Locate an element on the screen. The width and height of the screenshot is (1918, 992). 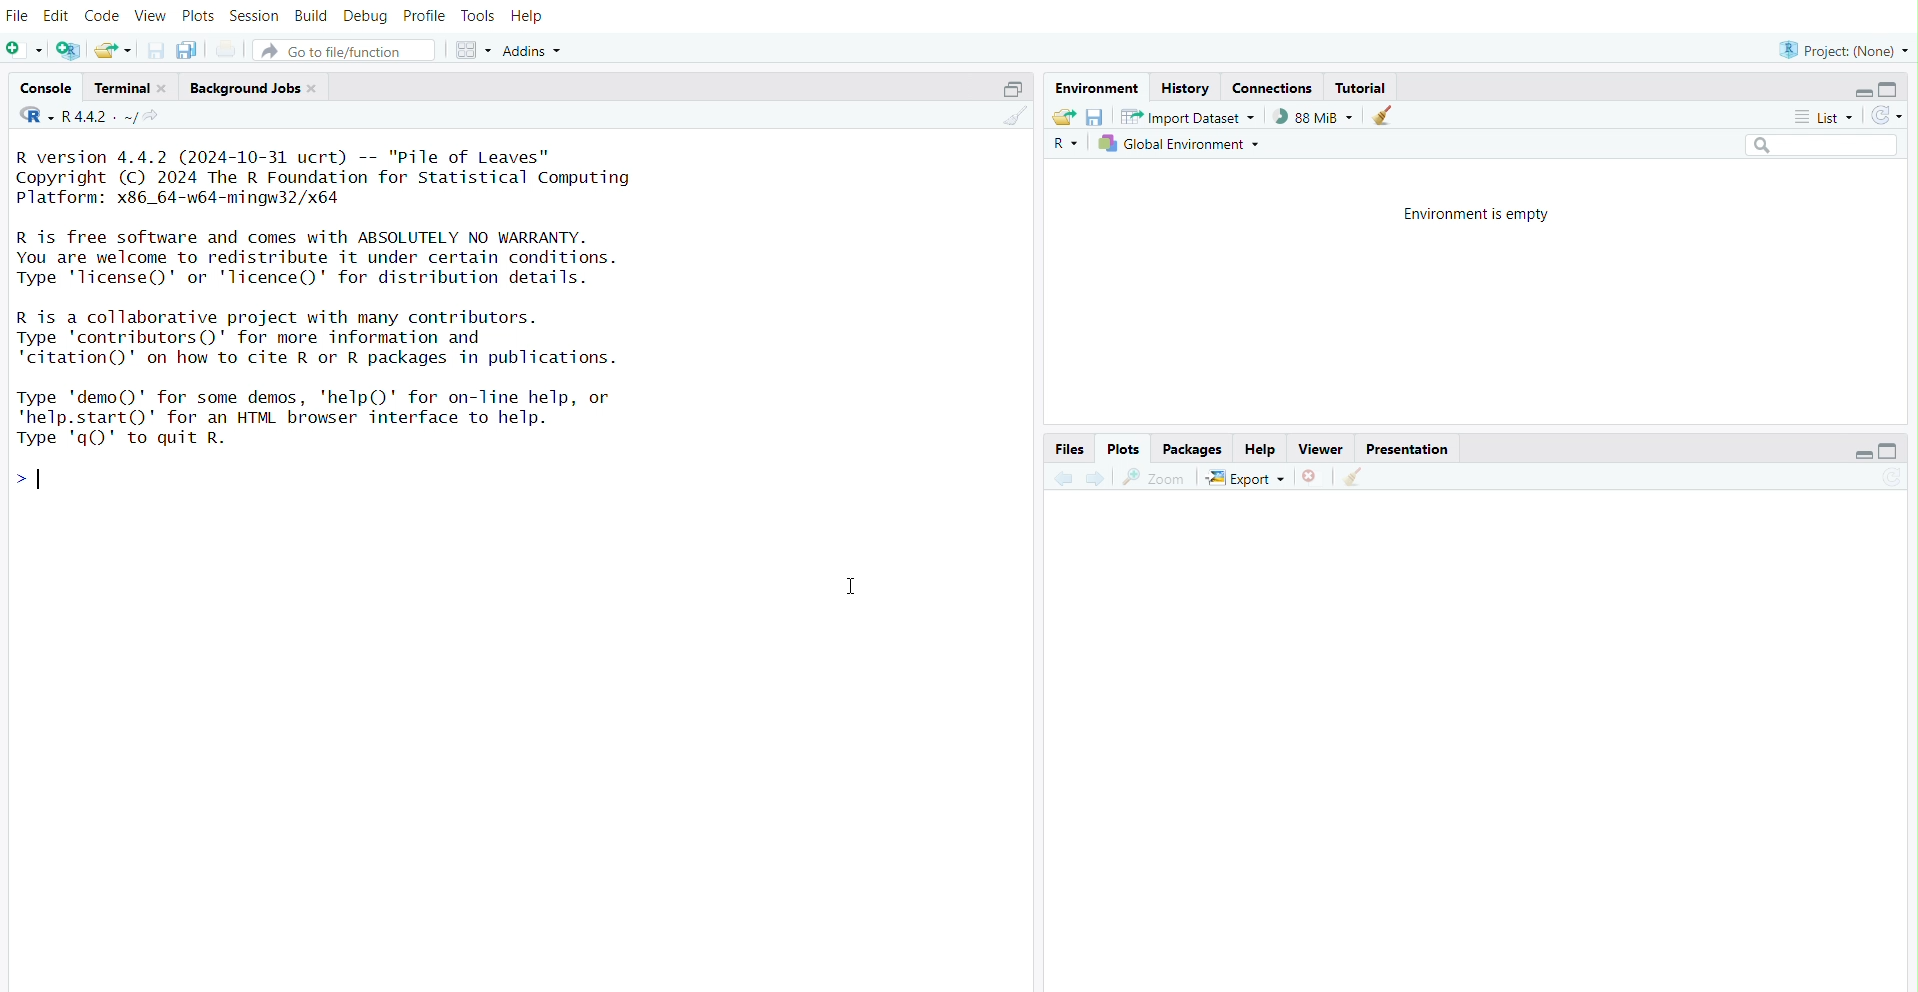
export is located at coordinates (1246, 478).